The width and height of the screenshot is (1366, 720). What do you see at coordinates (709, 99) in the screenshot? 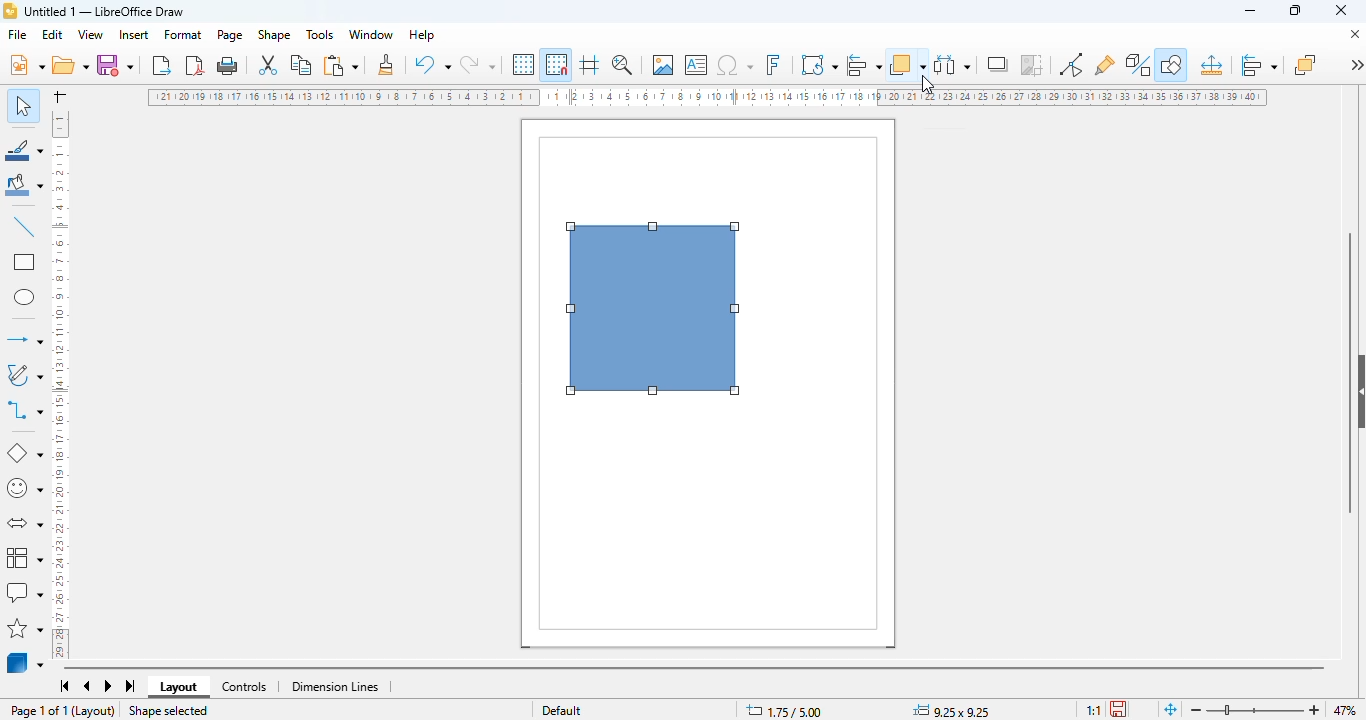
I see `ruler` at bounding box center [709, 99].